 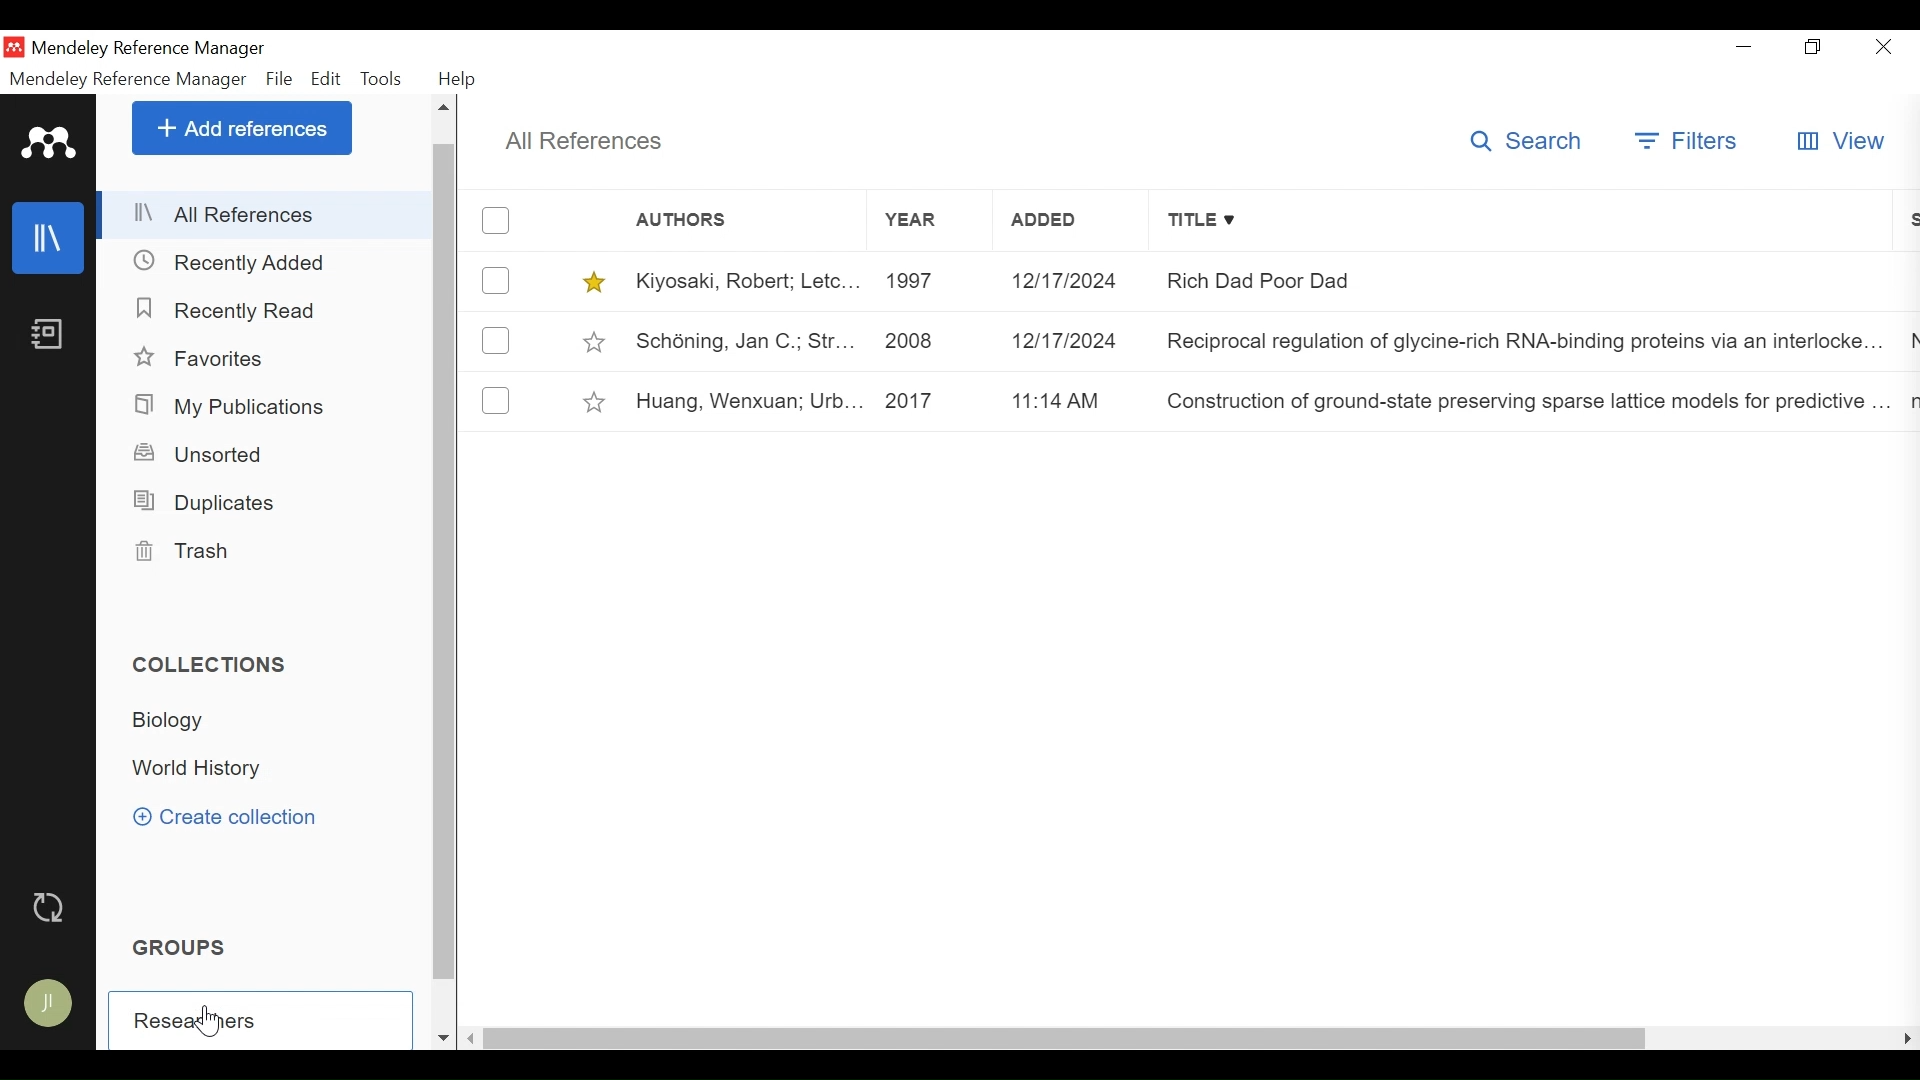 What do you see at coordinates (1522, 142) in the screenshot?
I see `Search` at bounding box center [1522, 142].